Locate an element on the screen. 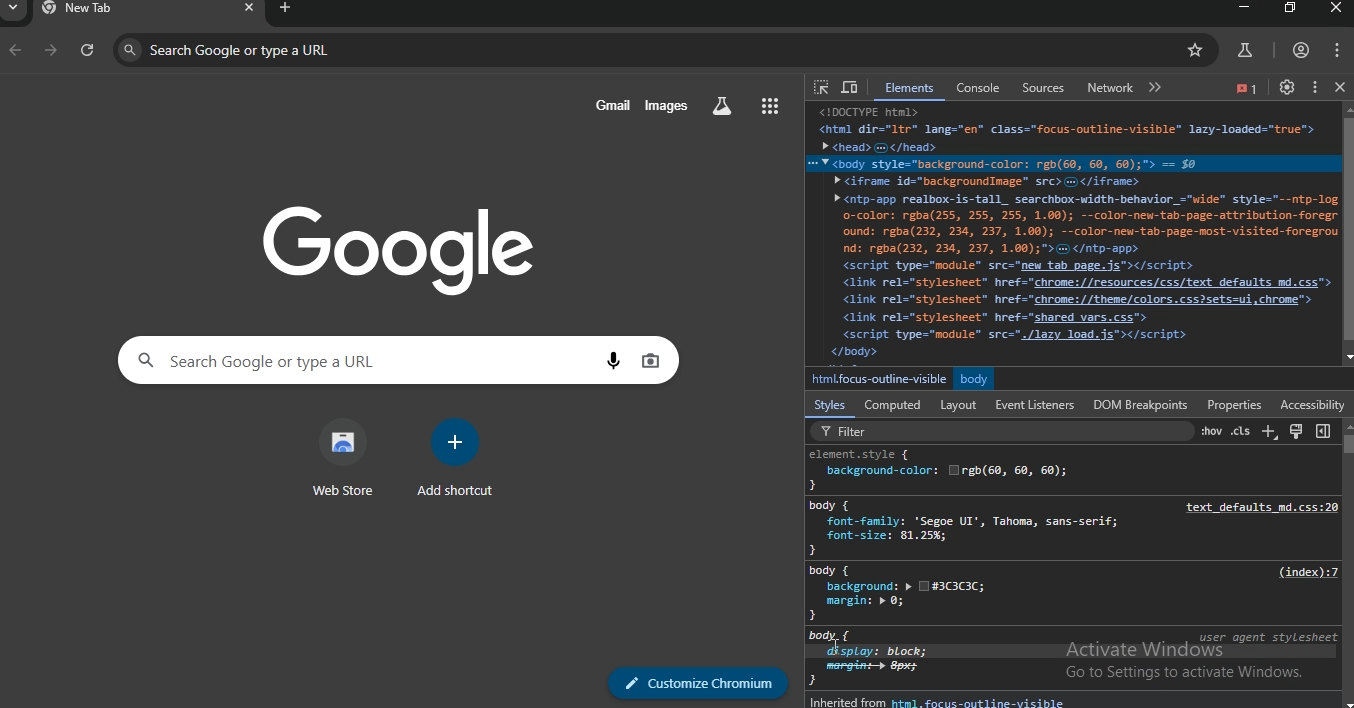  settings is located at coordinates (1287, 87).